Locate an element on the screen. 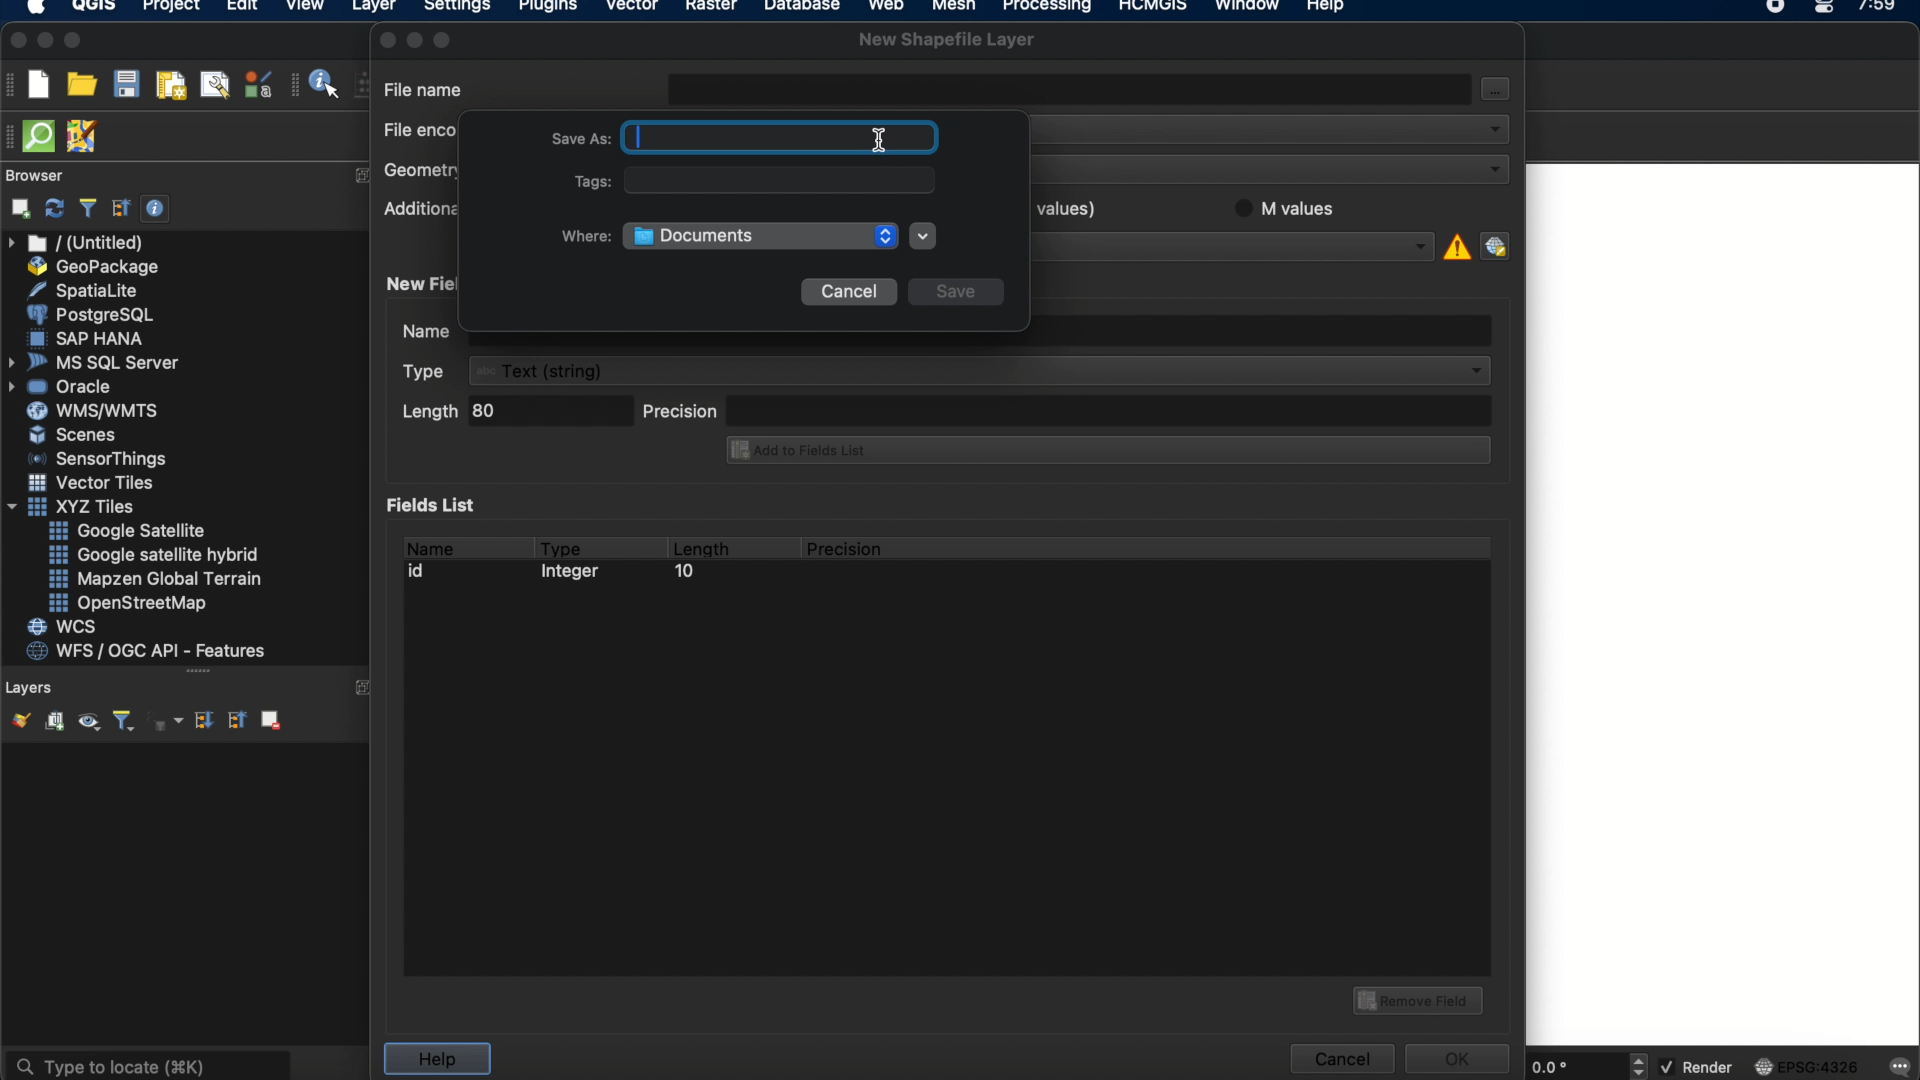 This screenshot has height=1080, width=1920. Name is located at coordinates (427, 334).